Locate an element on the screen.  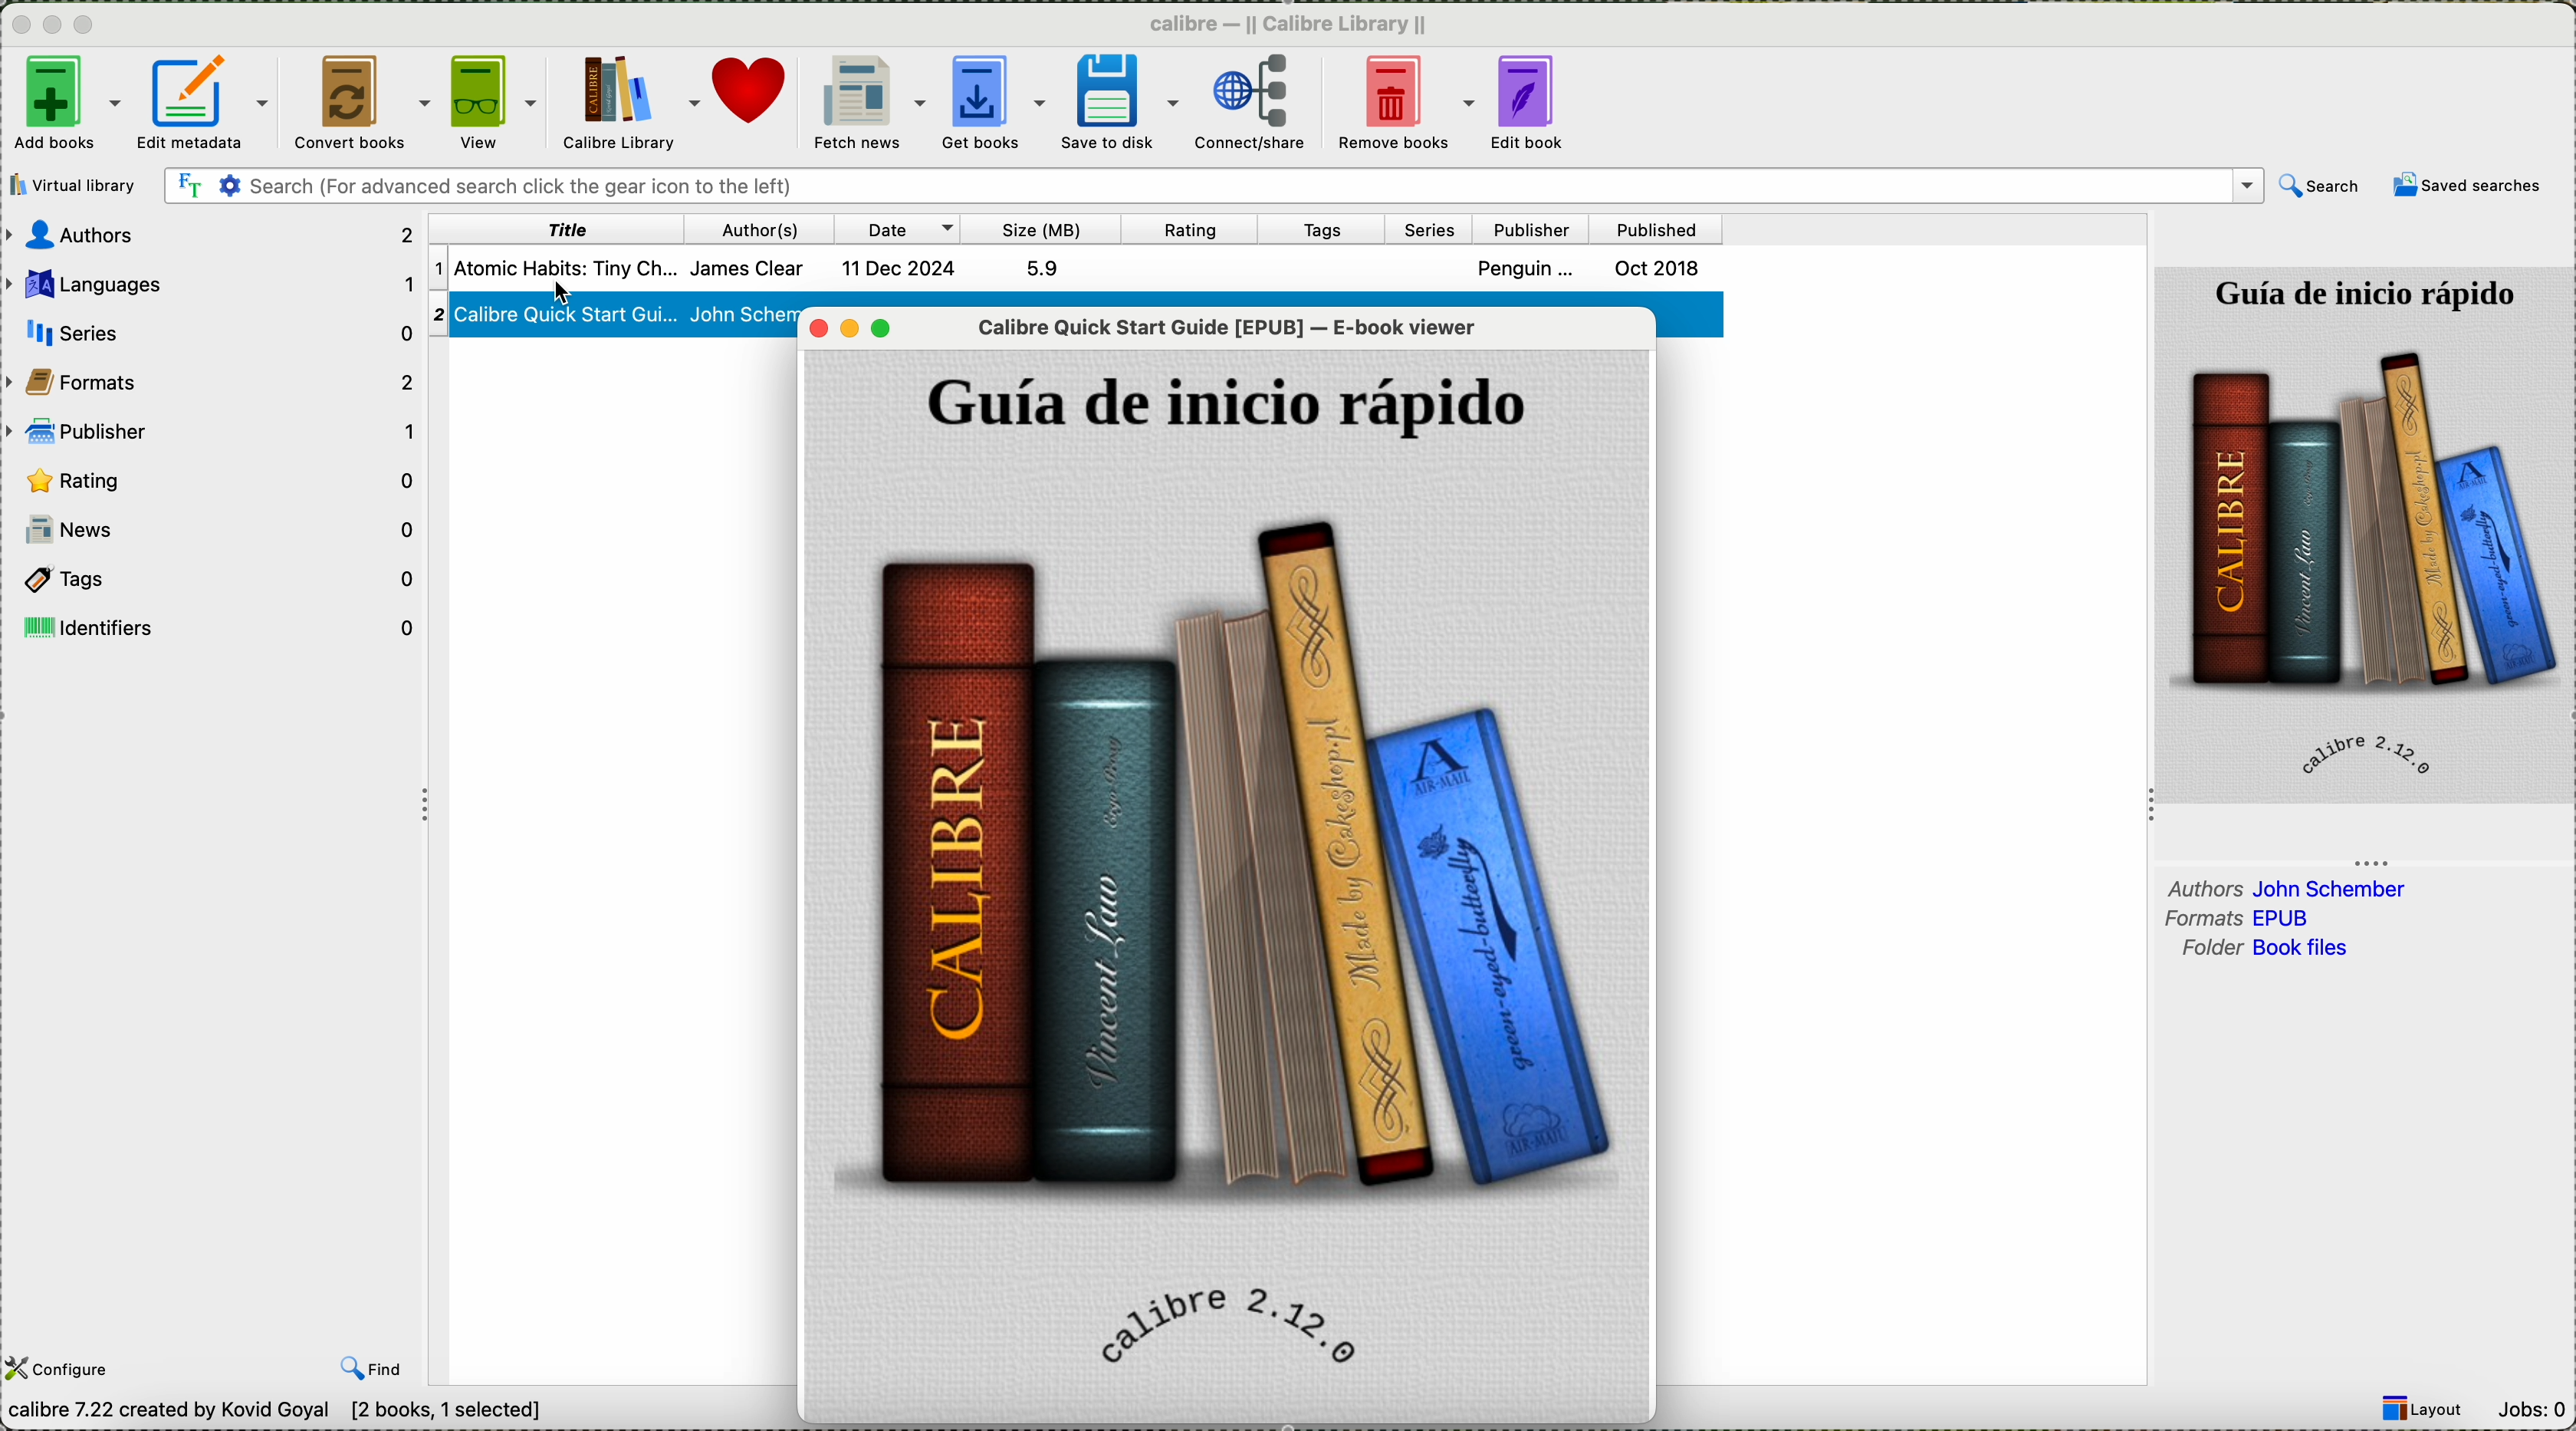
mouse is located at coordinates (567, 292).